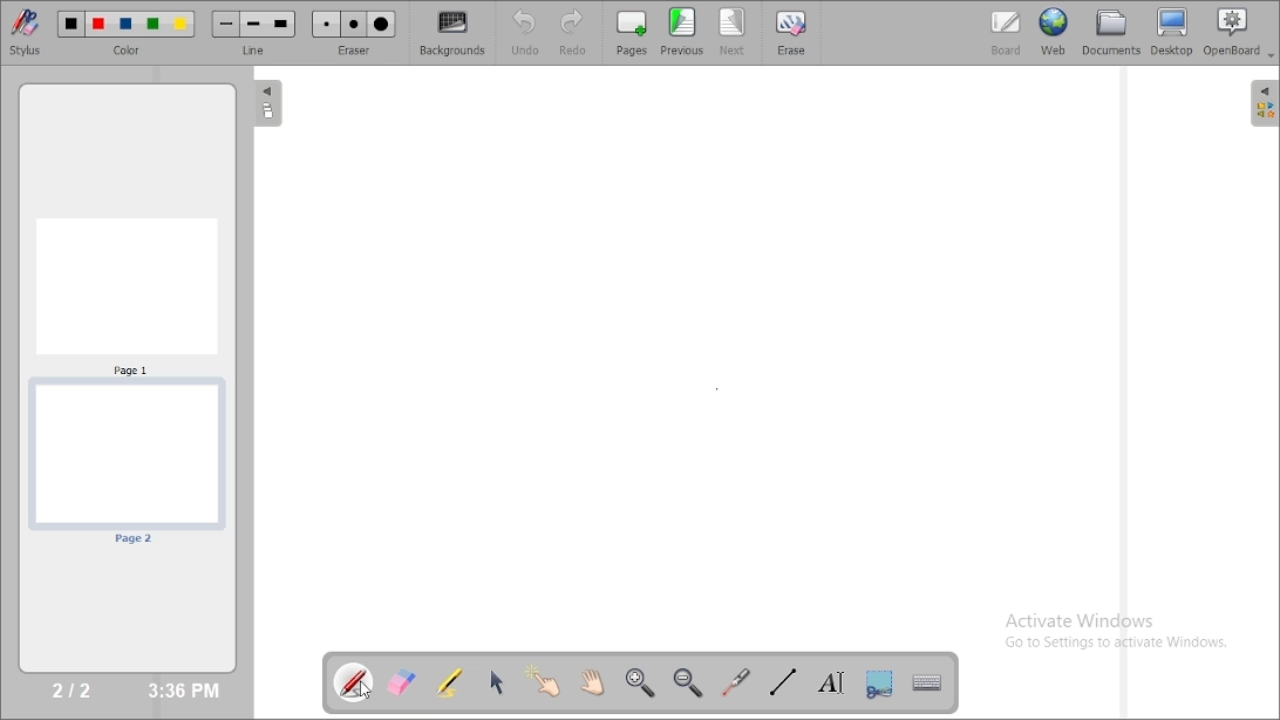 The height and width of the screenshot is (720, 1280). Describe the element at coordinates (639, 683) in the screenshot. I see `zoom in` at that location.